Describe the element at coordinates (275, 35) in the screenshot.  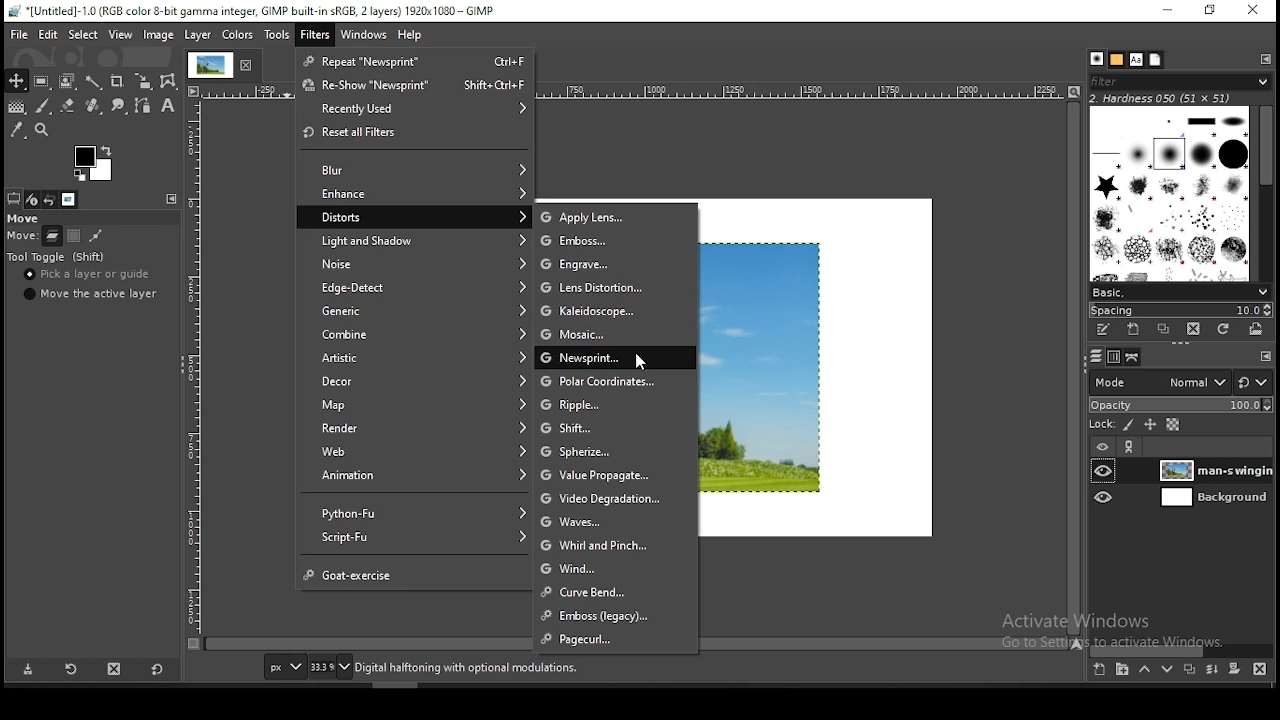
I see `tools` at that location.